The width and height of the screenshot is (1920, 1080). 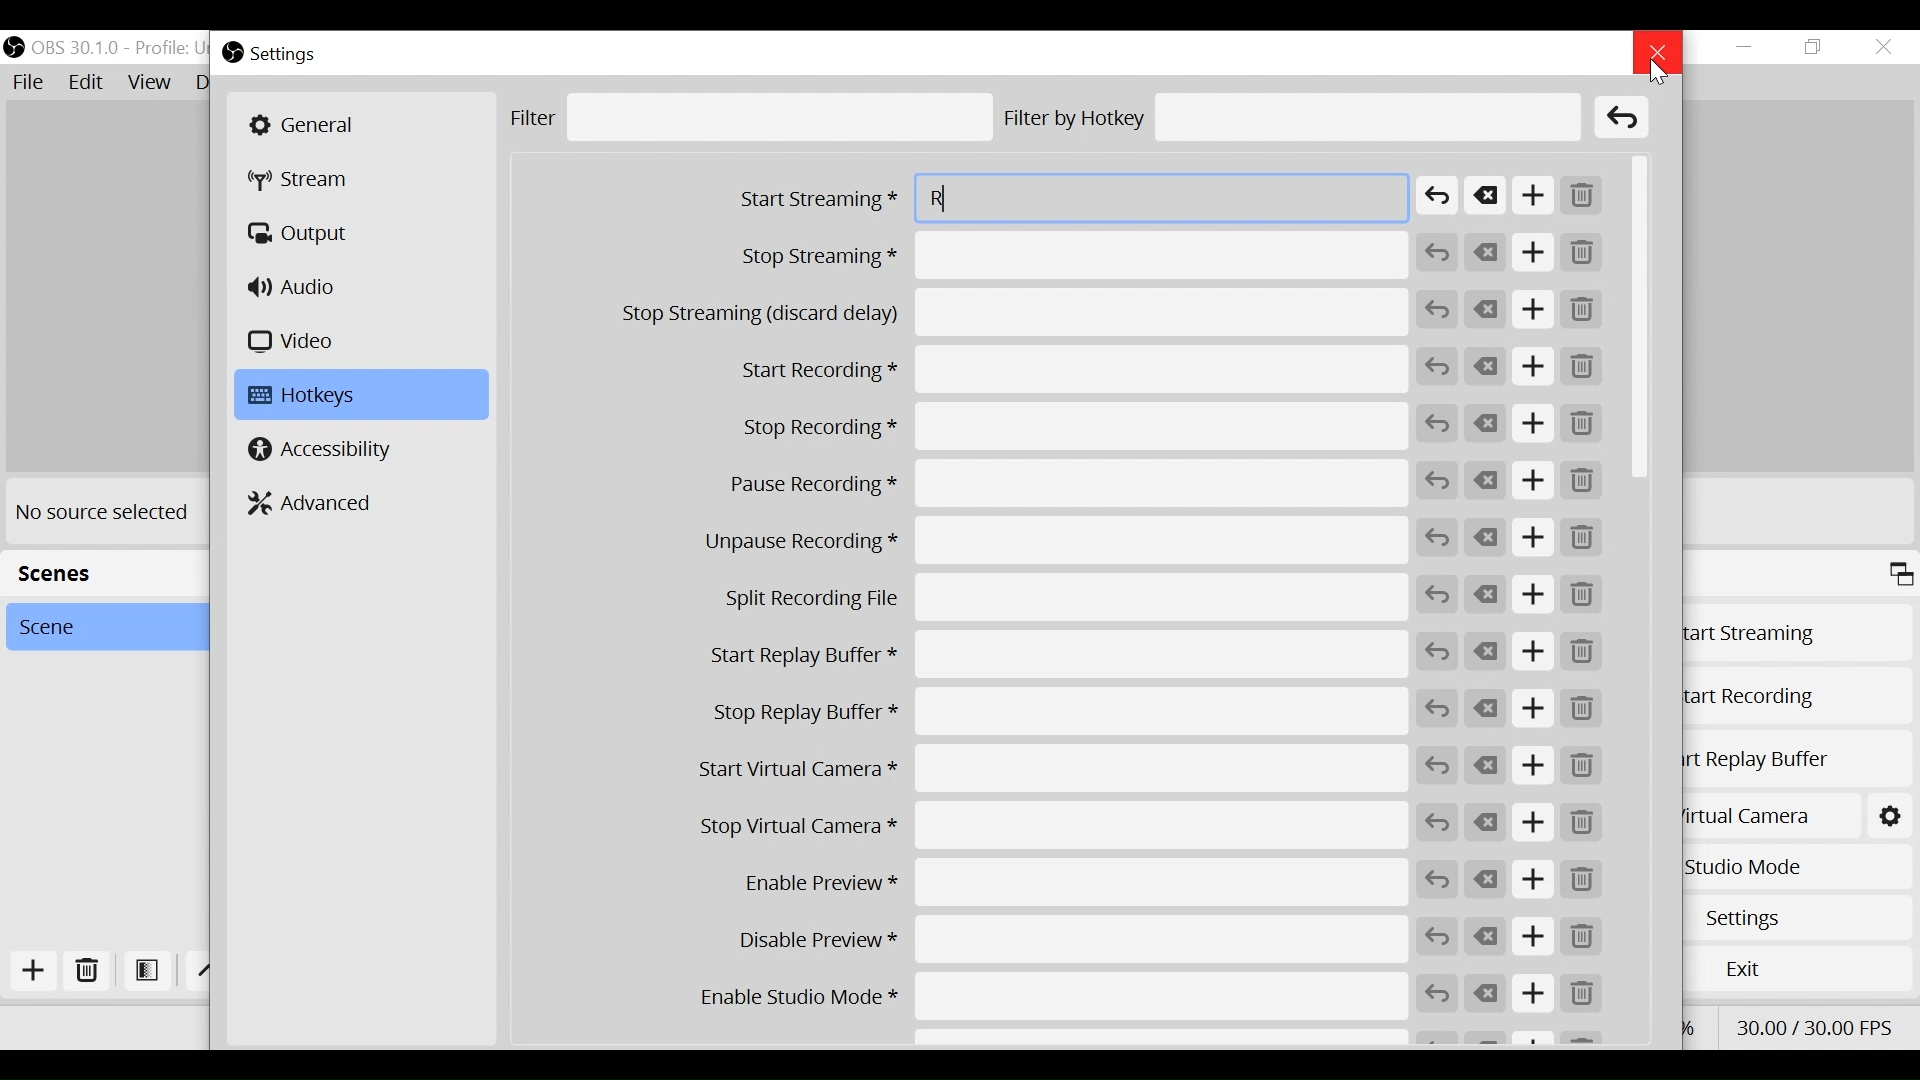 I want to click on Audio, so click(x=297, y=286).